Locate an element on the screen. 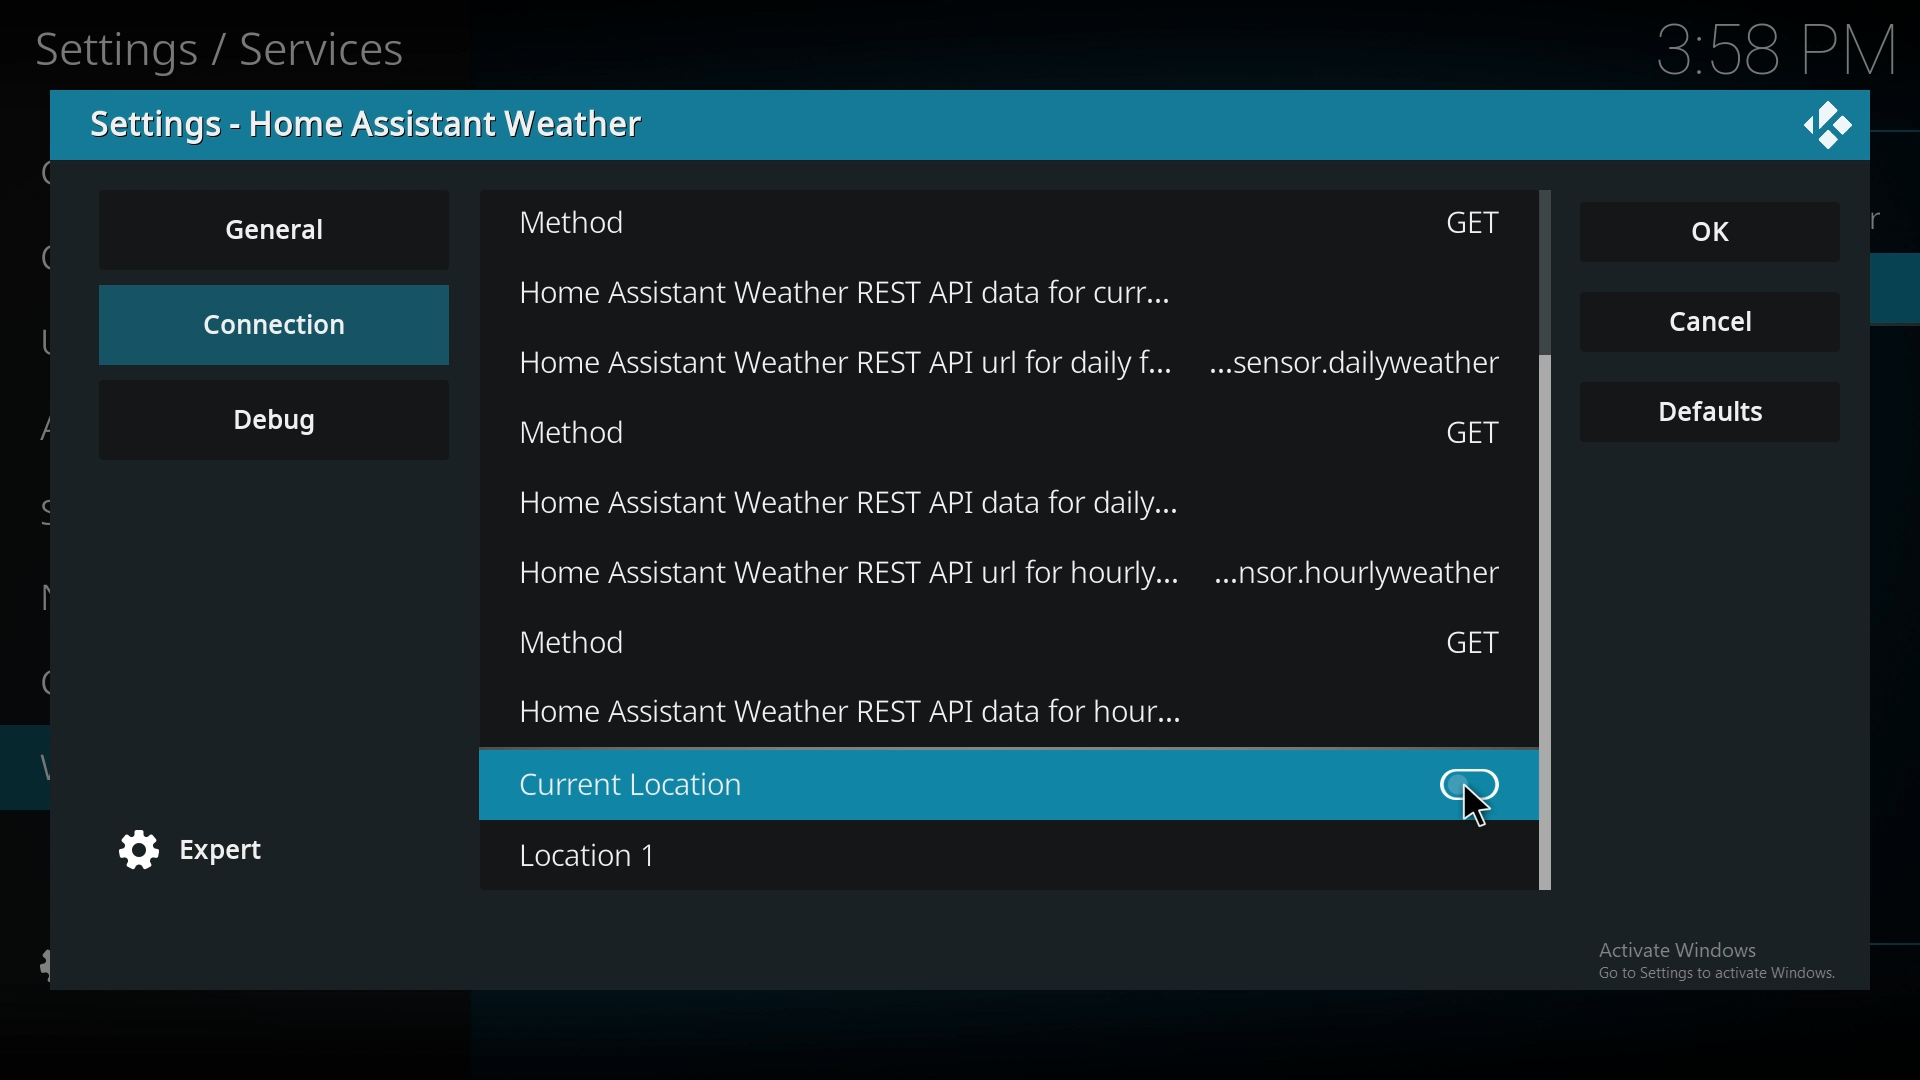  method is located at coordinates (1010, 648).